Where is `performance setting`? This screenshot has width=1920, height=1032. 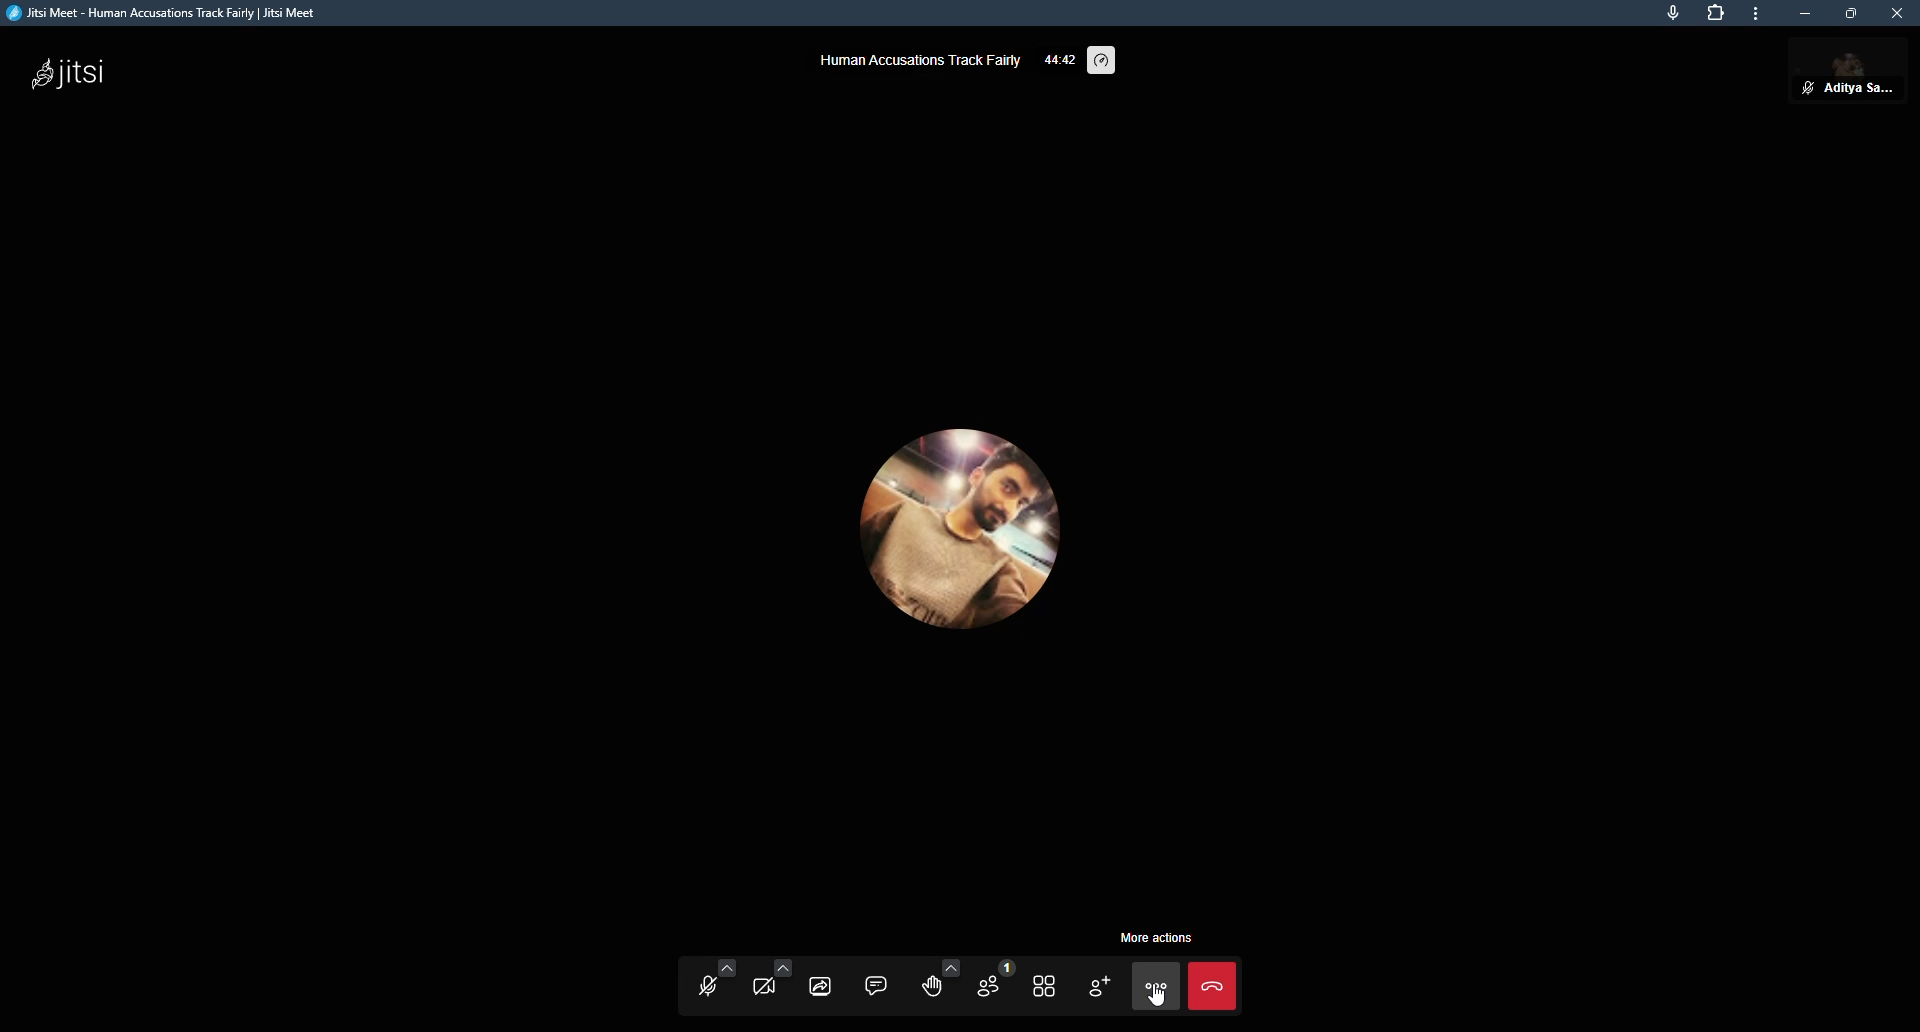 performance setting is located at coordinates (1106, 61).